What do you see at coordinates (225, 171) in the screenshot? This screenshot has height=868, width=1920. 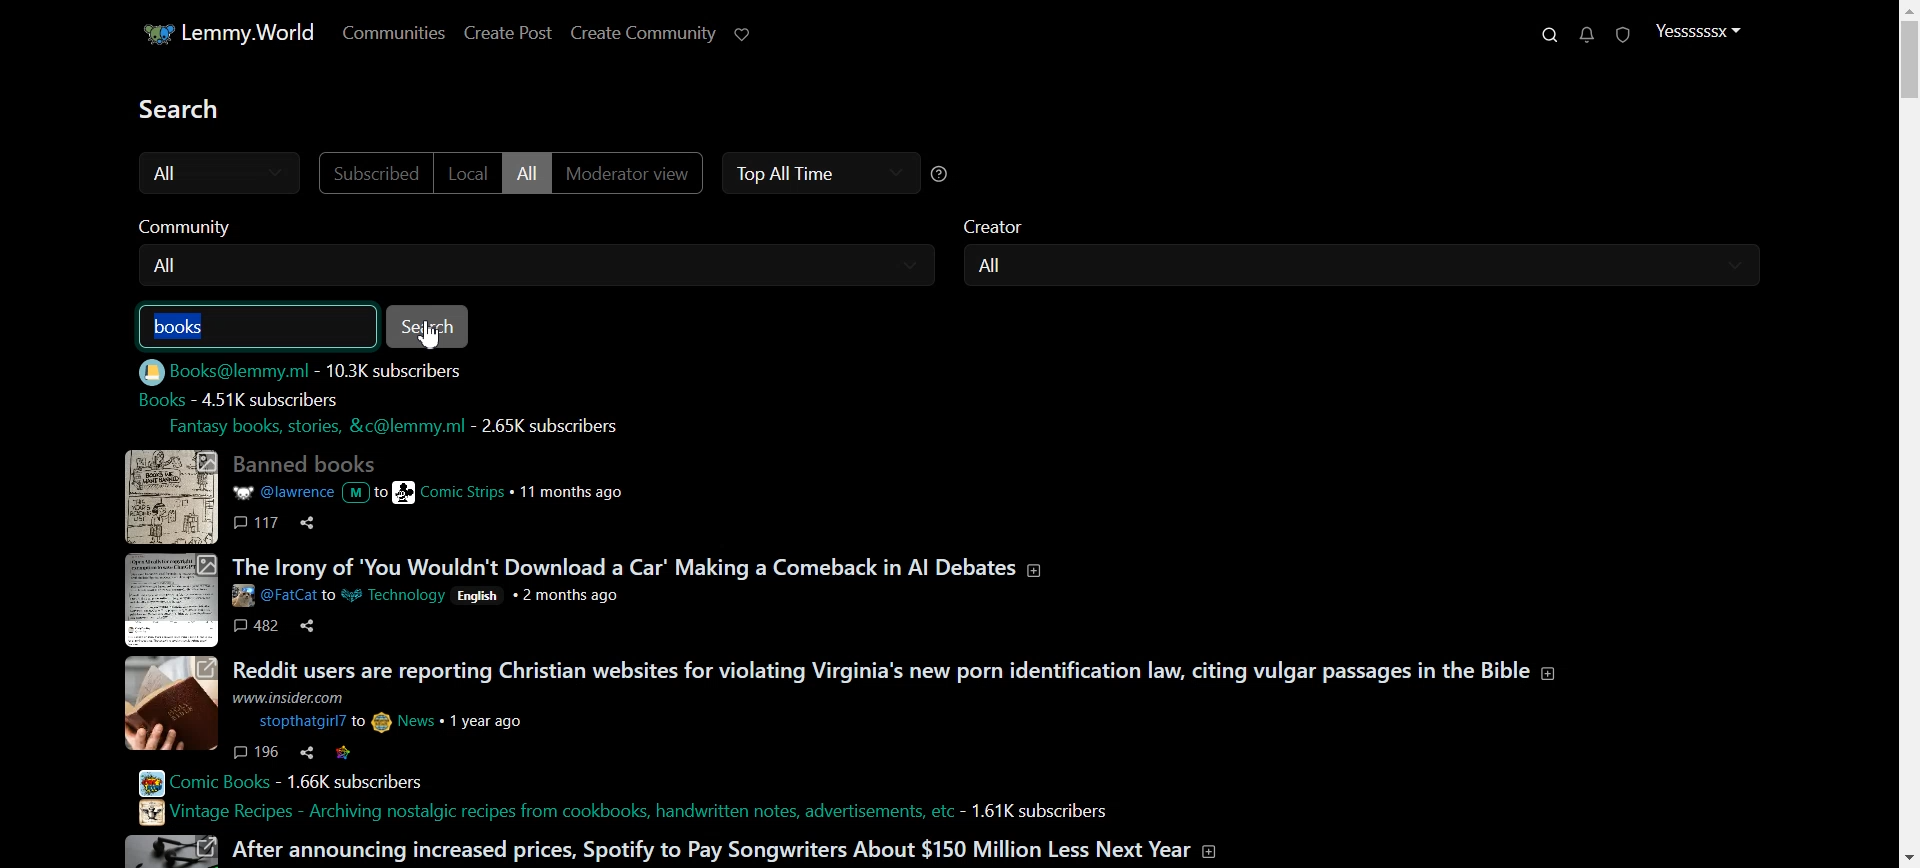 I see `All` at bounding box center [225, 171].